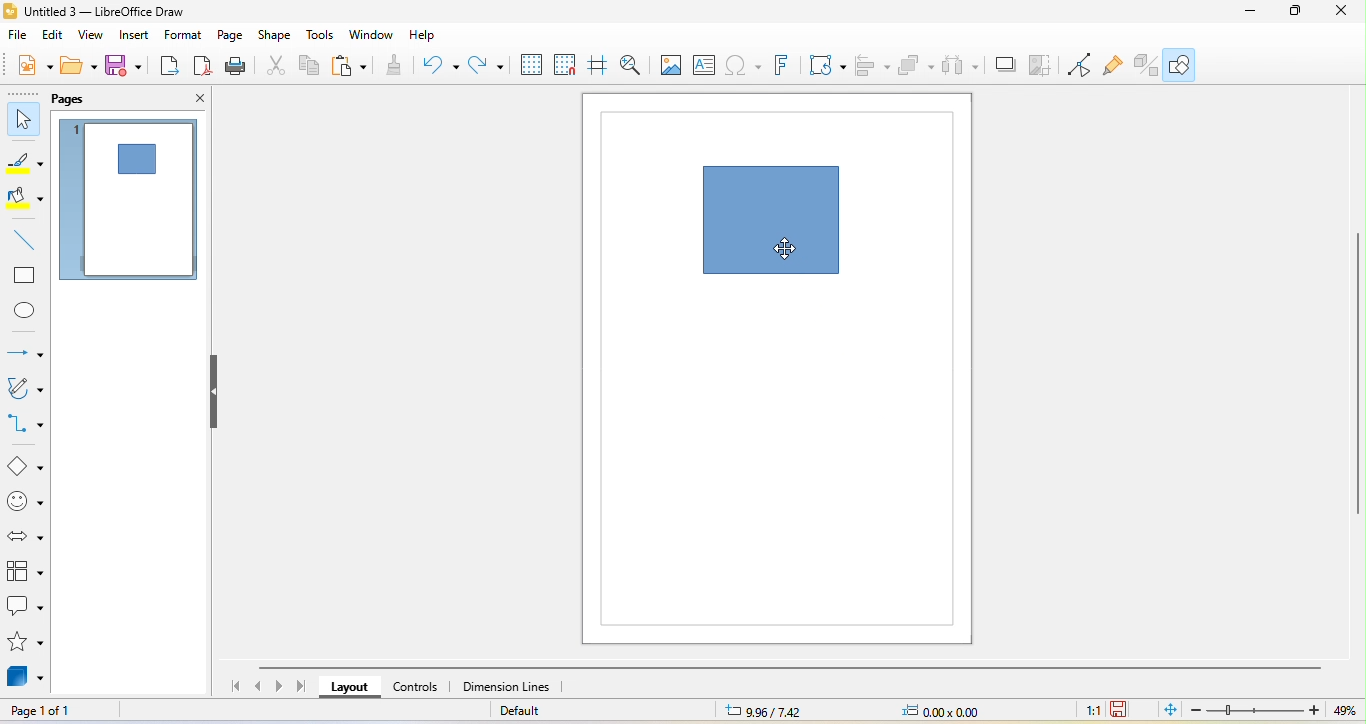 This screenshot has width=1366, height=724. Describe the element at coordinates (1004, 66) in the screenshot. I see `shadow` at that location.